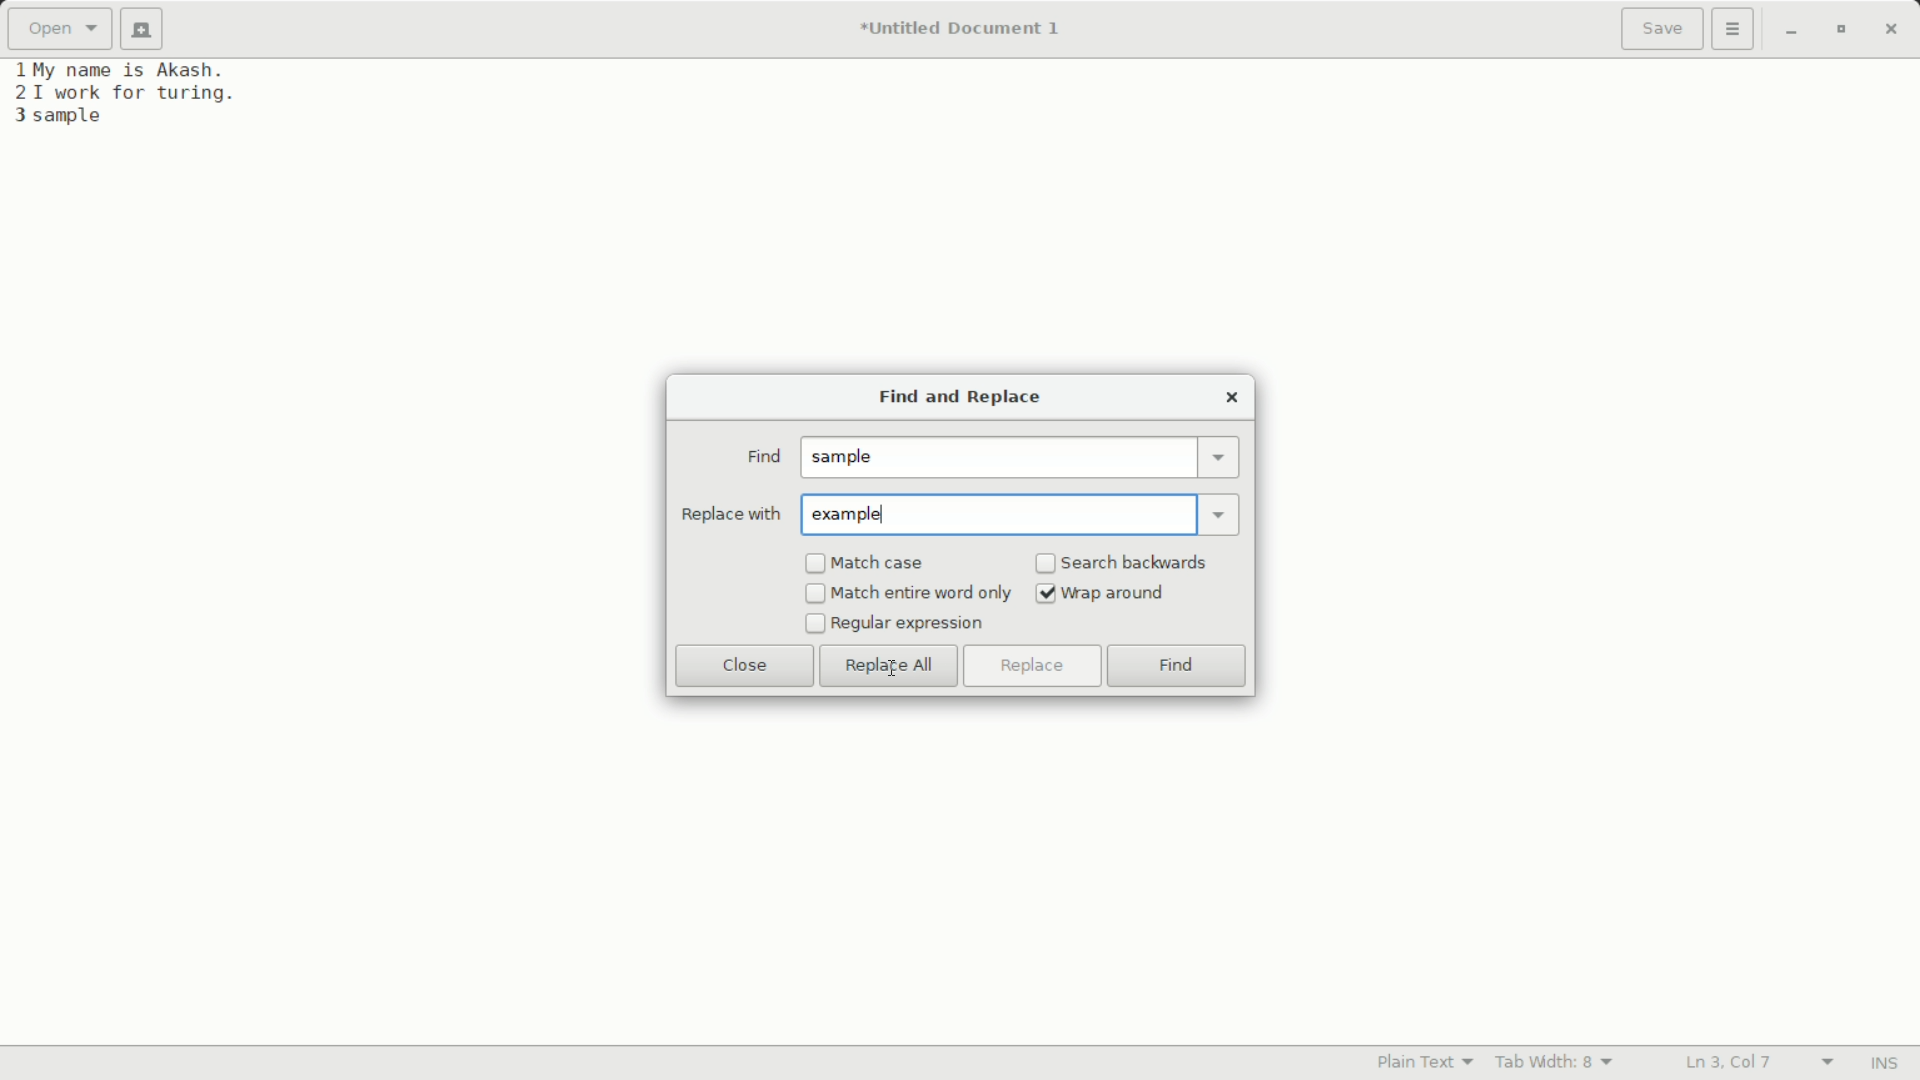 This screenshot has height=1080, width=1920. Describe the element at coordinates (956, 399) in the screenshot. I see `find and replace` at that location.